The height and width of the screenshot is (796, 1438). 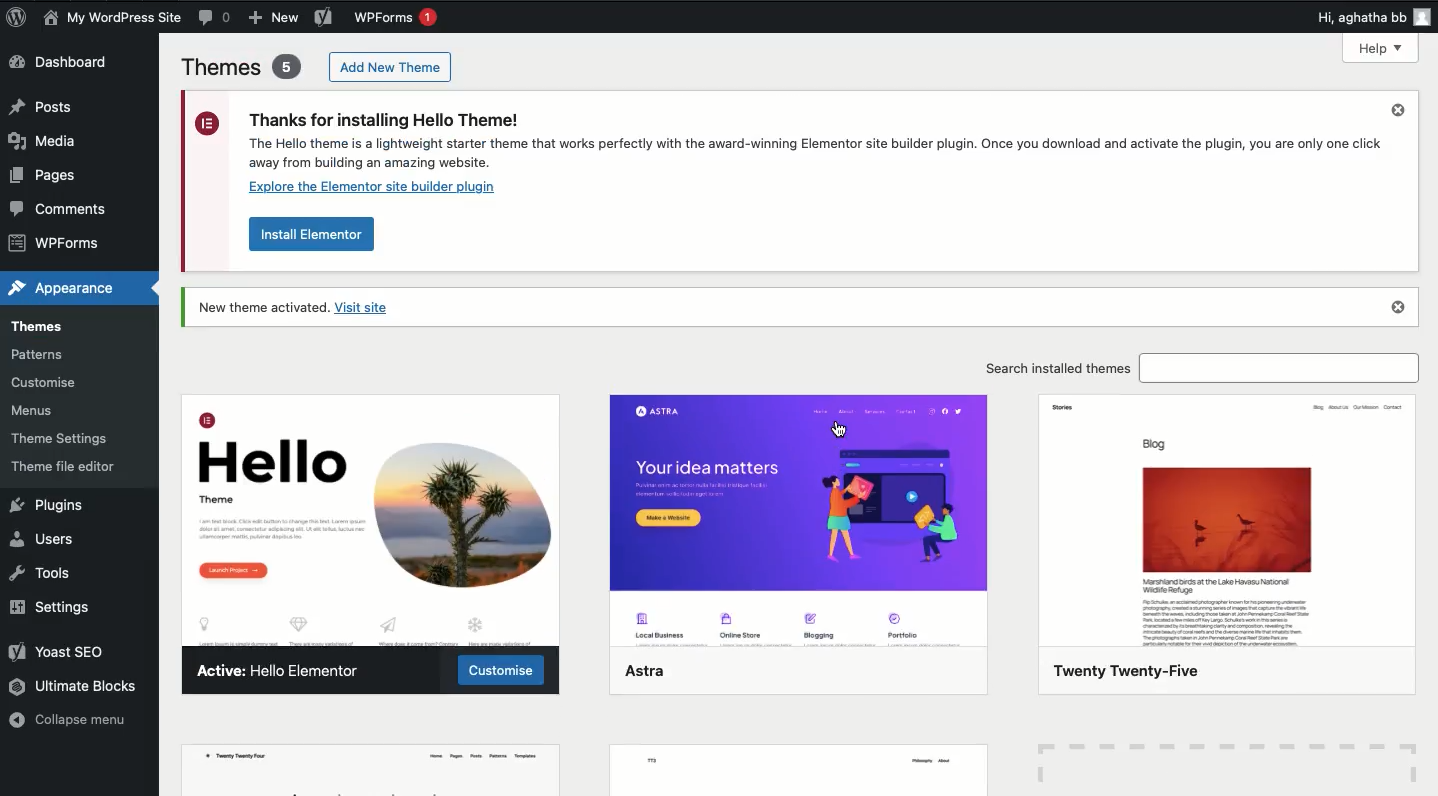 What do you see at coordinates (66, 651) in the screenshot?
I see `Yoast` at bounding box center [66, 651].